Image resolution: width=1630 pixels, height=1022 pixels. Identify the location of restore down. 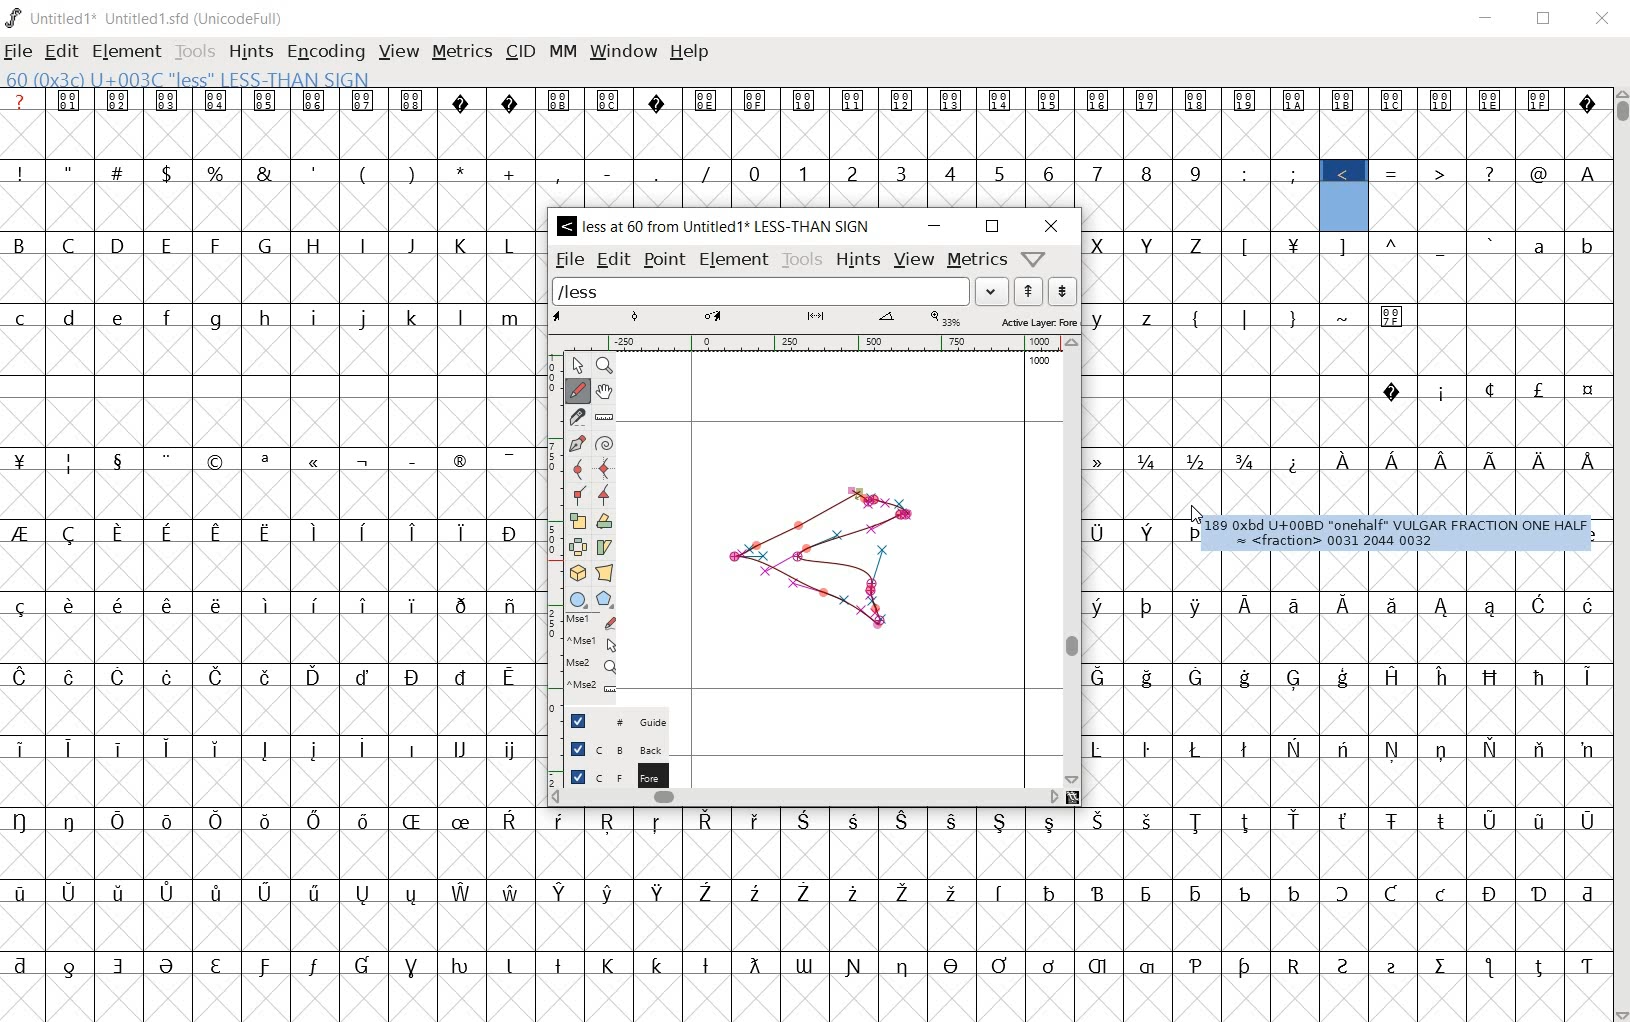
(1545, 18).